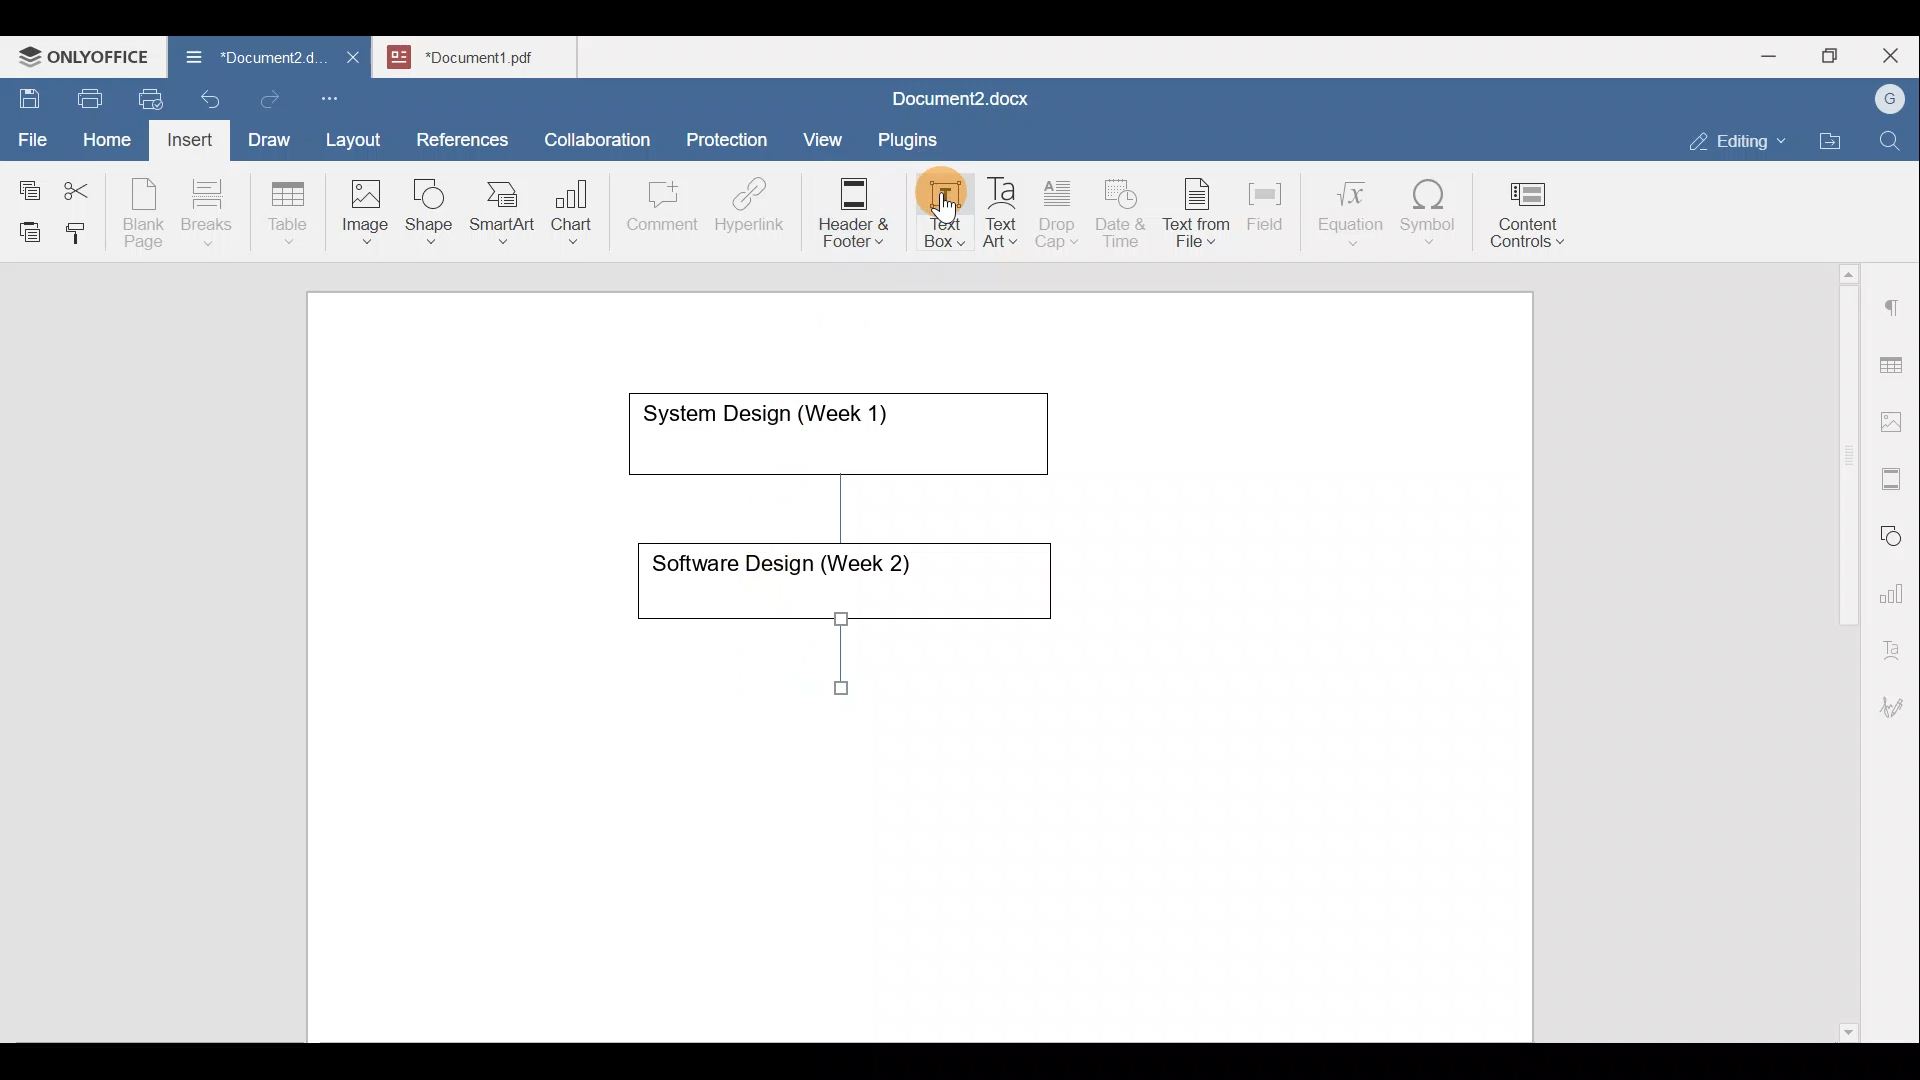 Image resolution: width=1920 pixels, height=1080 pixels. Describe the element at coordinates (1265, 203) in the screenshot. I see `Field` at that location.